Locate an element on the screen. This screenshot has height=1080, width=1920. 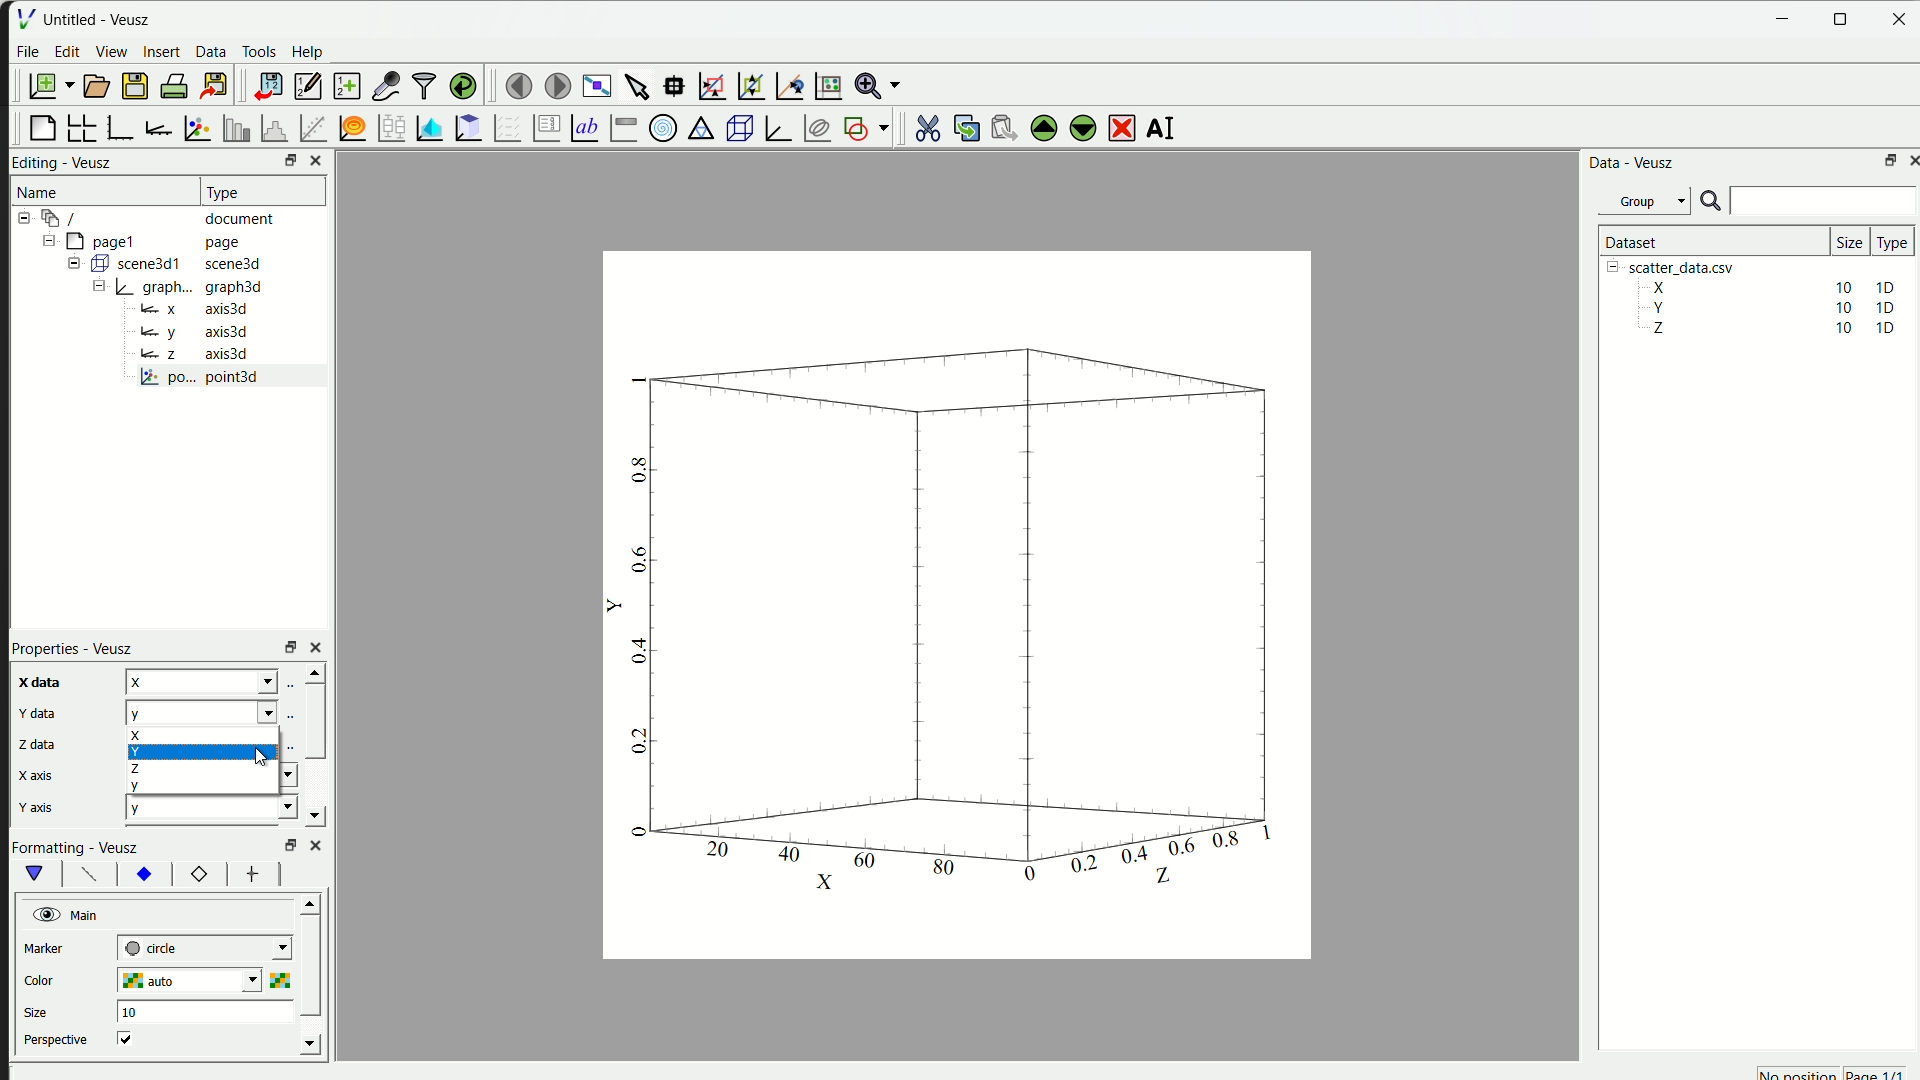
left right button is located at coordinates (308, 874).